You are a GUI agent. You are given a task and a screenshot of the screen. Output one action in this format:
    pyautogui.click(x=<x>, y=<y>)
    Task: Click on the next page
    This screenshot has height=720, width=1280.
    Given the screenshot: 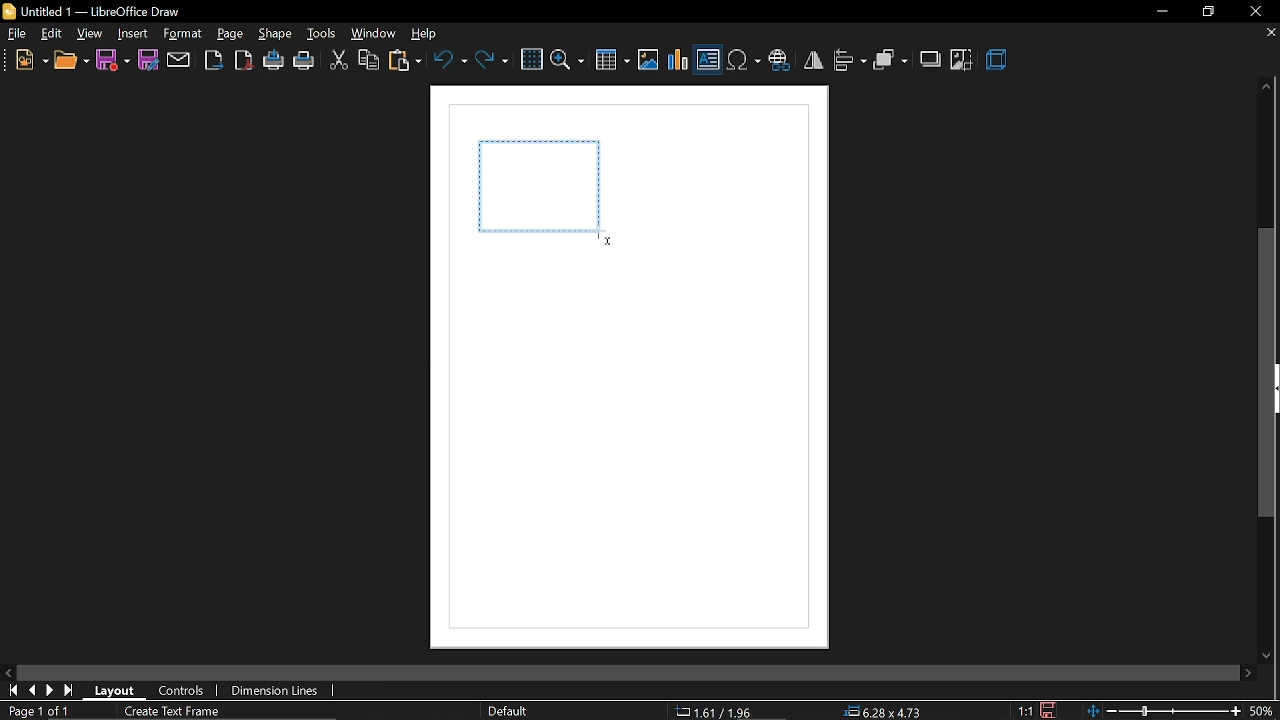 What is the action you would take?
    pyautogui.click(x=71, y=690)
    